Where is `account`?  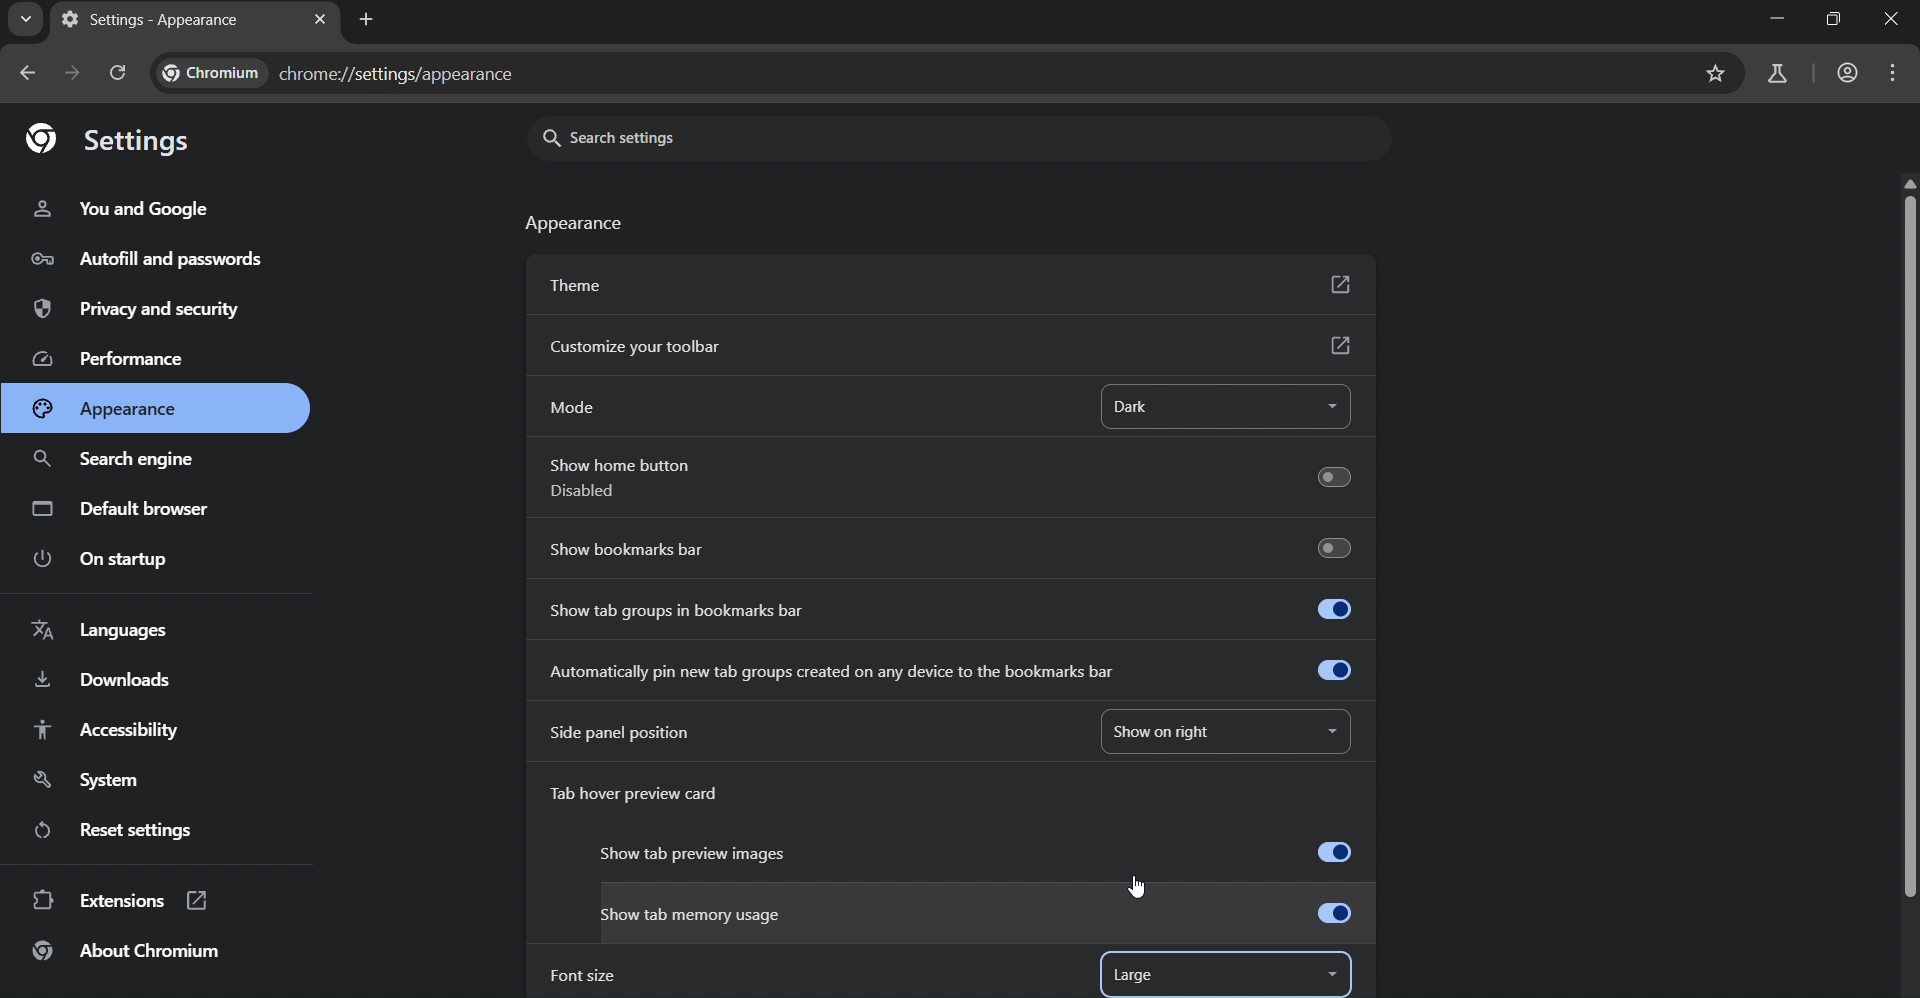
account is located at coordinates (1849, 73).